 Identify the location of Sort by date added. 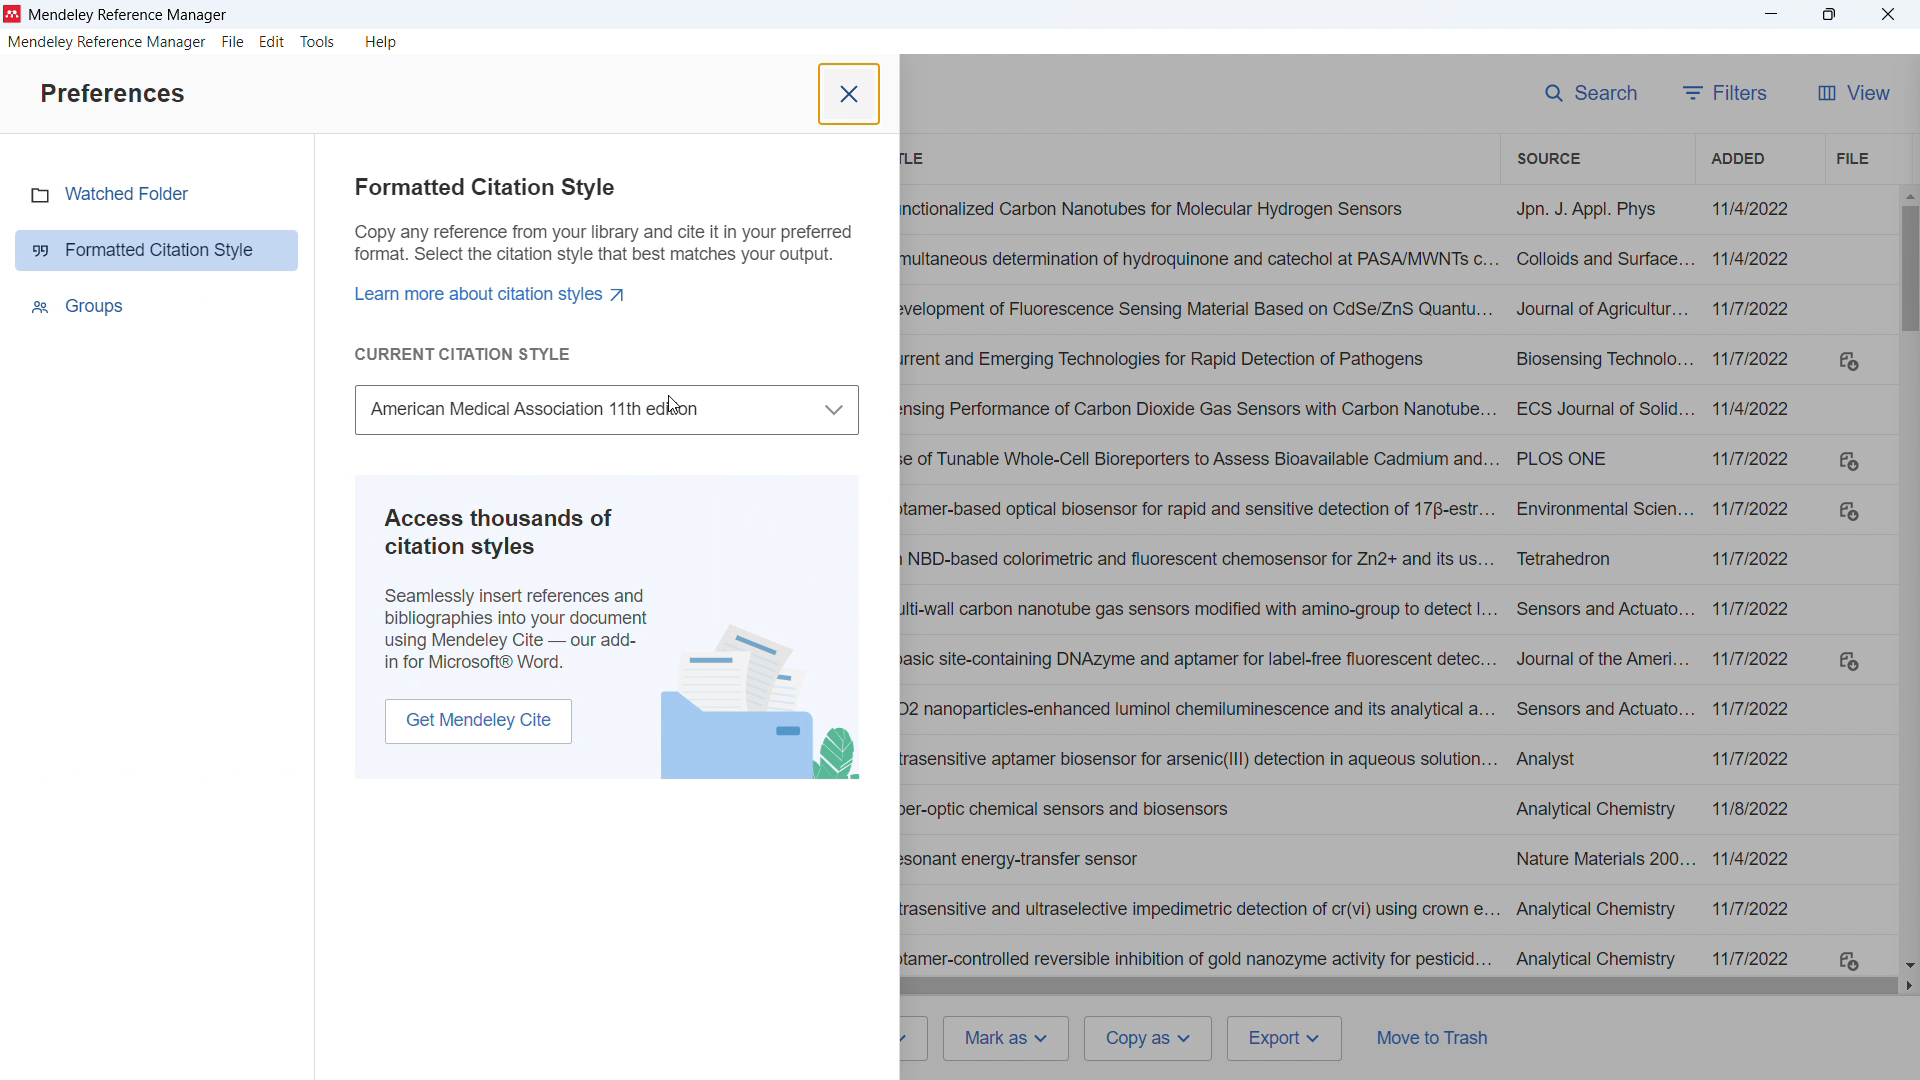
(1734, 158).